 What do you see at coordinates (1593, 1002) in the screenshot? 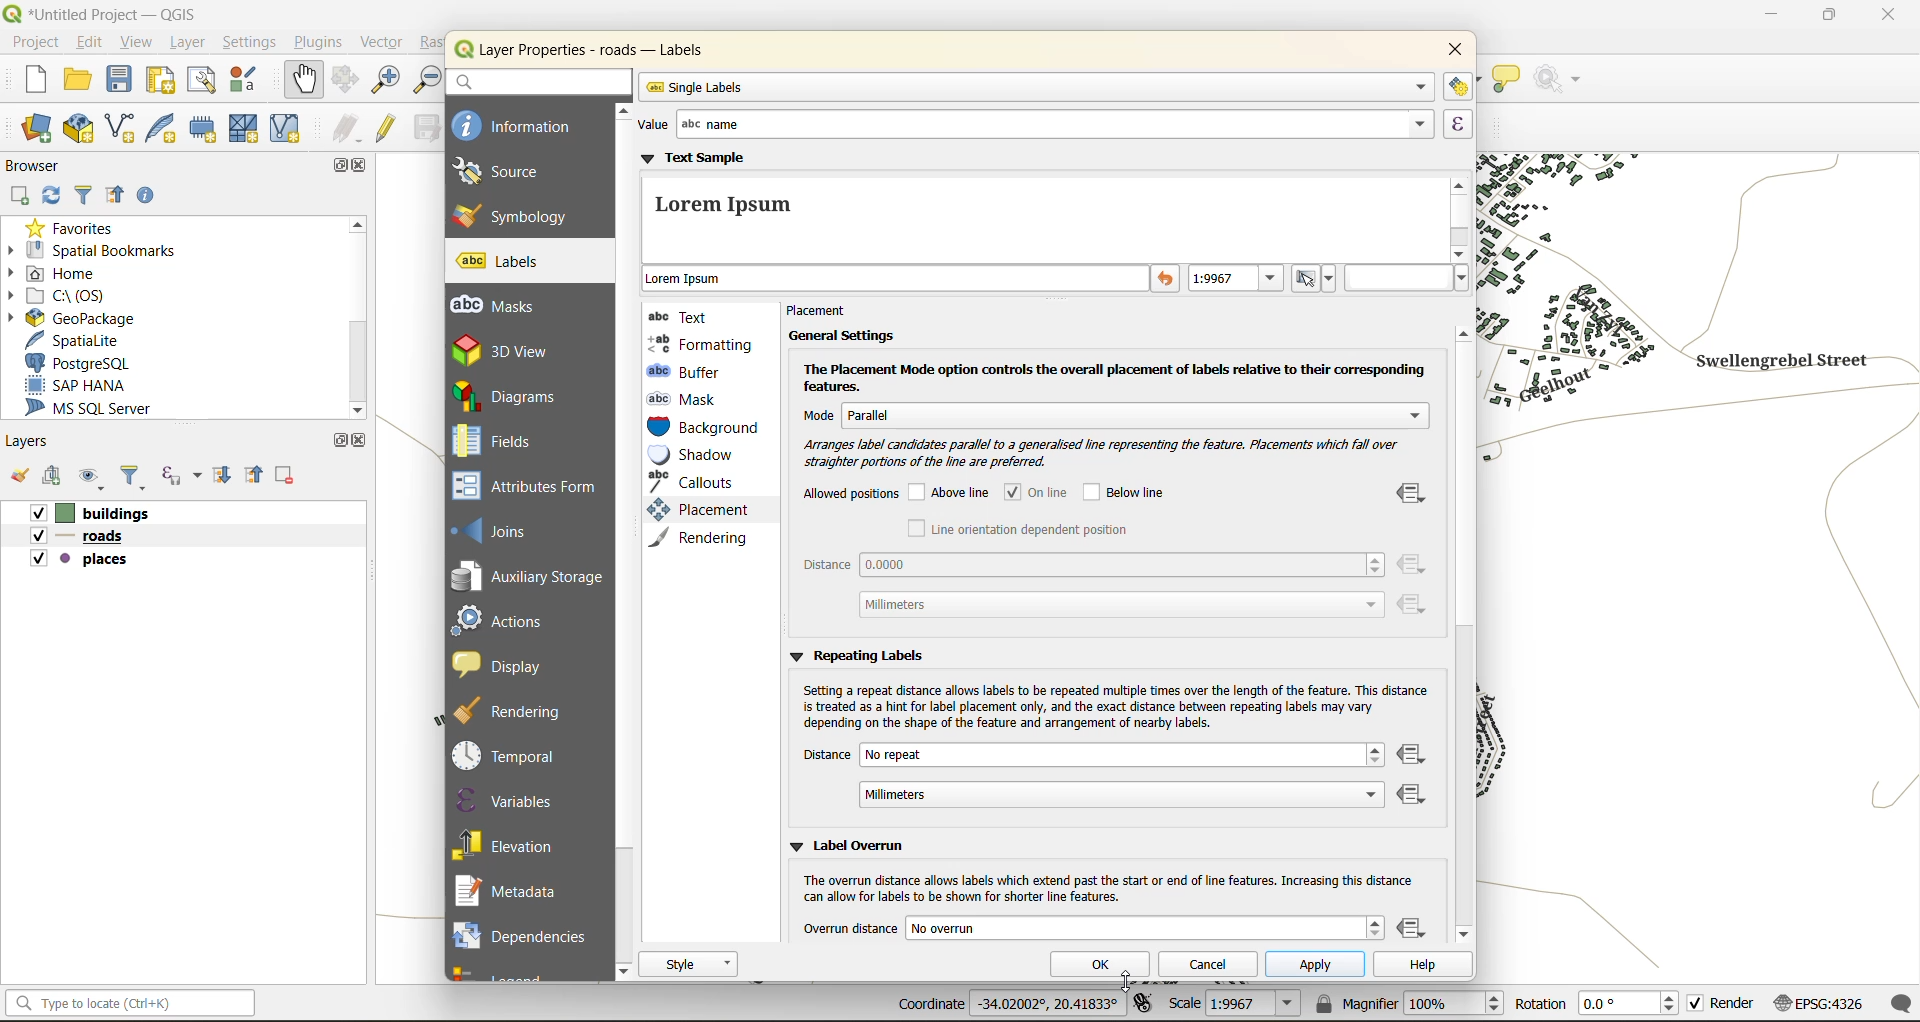
I see `rotation` at bounding box center [1593, 1002].